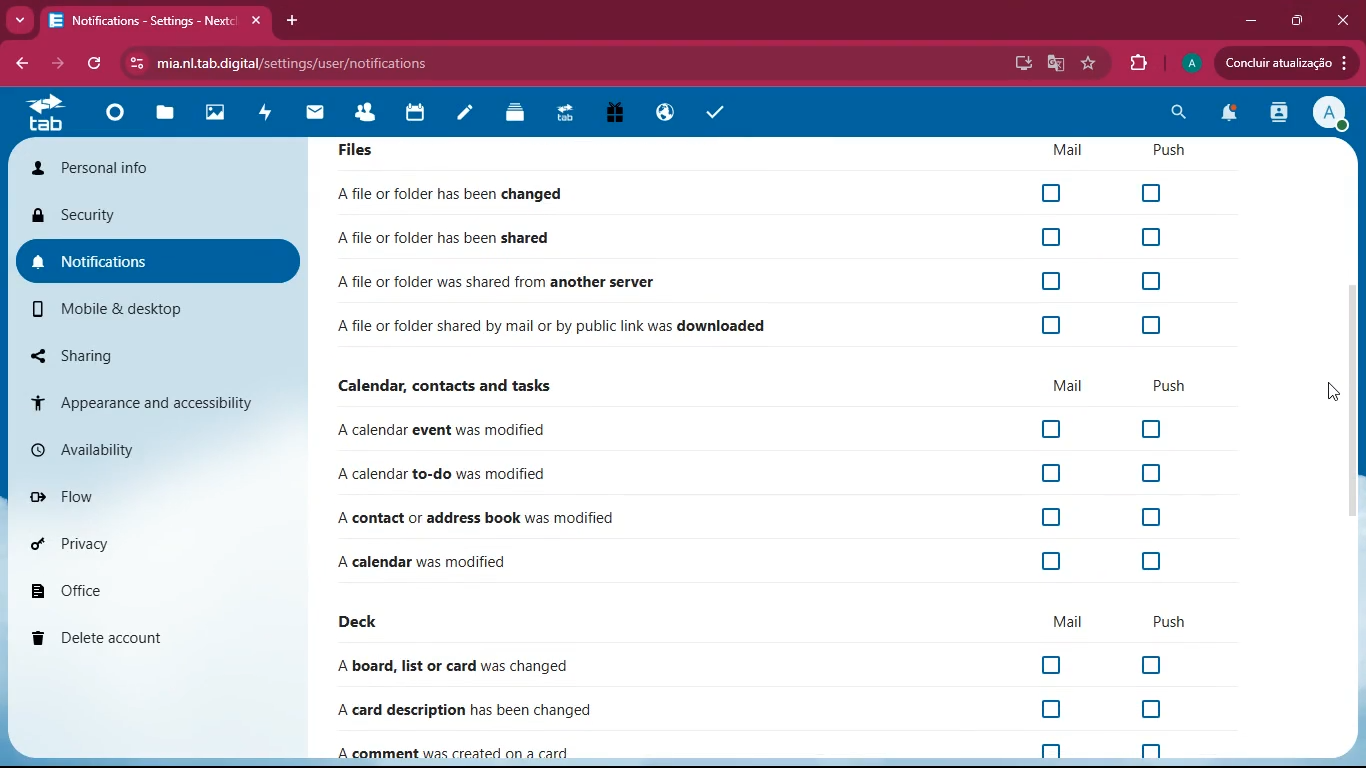 The image size is (1366, 768). Describe the element at coordinates (1152, 472) in the screenshot. I see `off` at that location.